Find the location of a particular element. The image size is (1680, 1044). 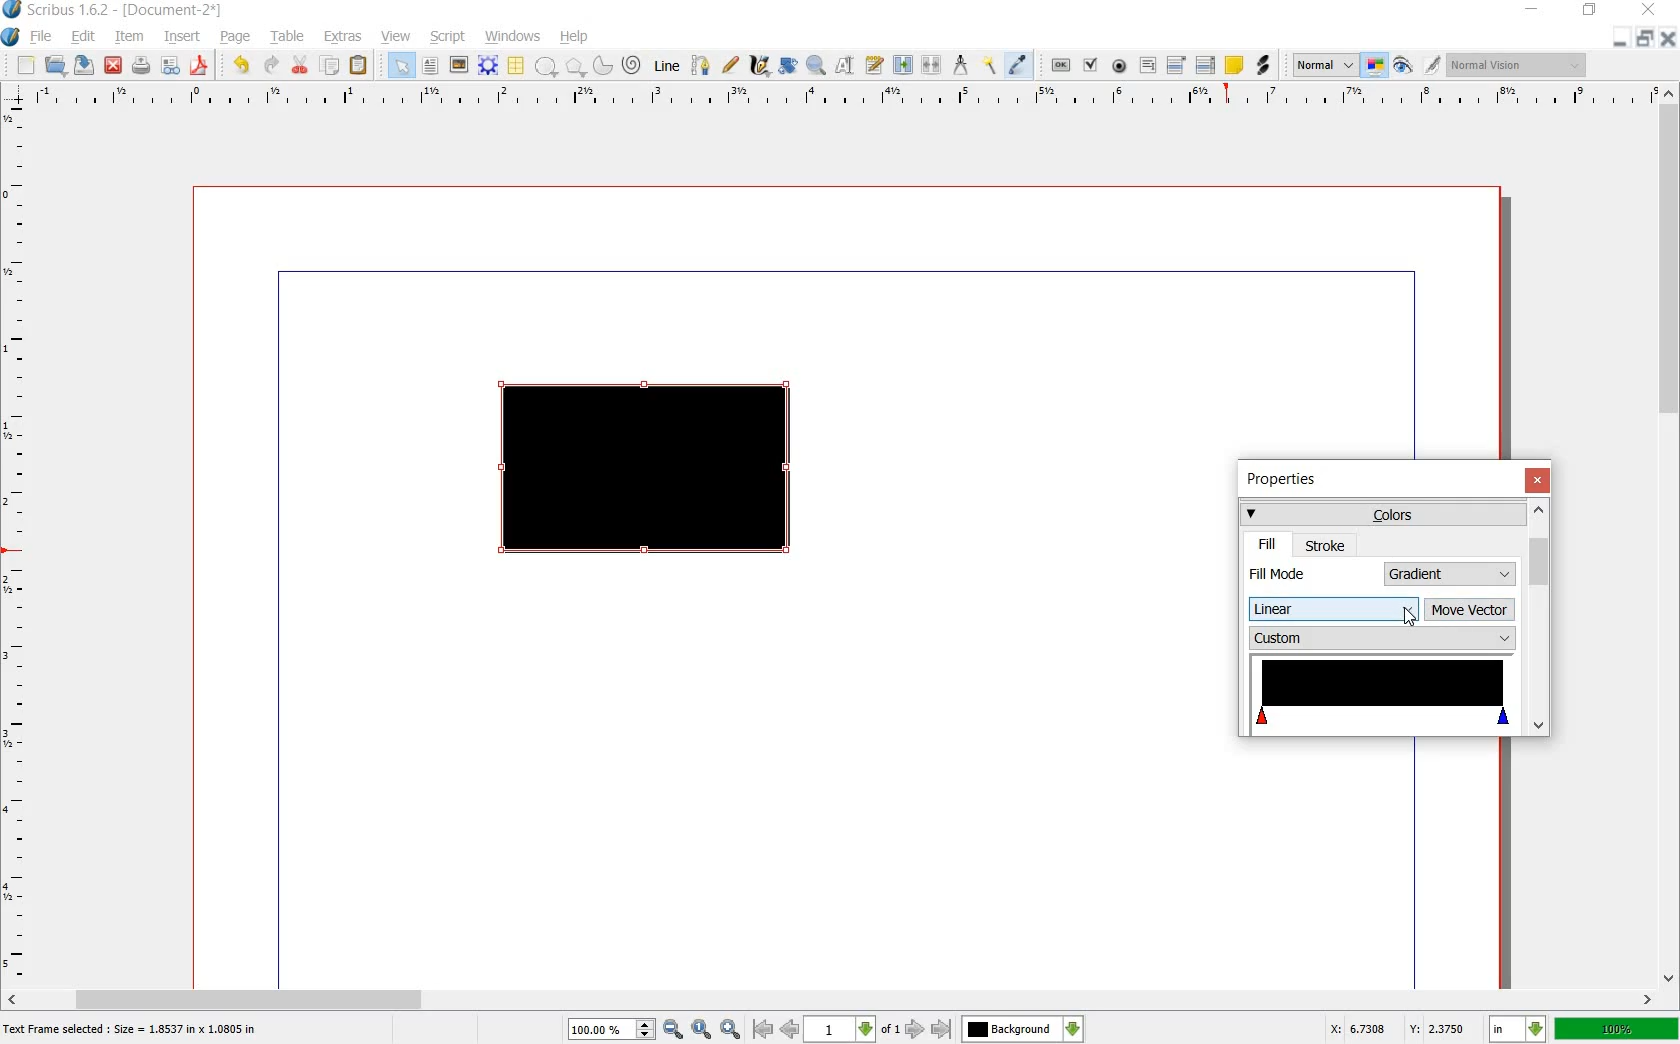

properties is located at coordinates (1288, 481).